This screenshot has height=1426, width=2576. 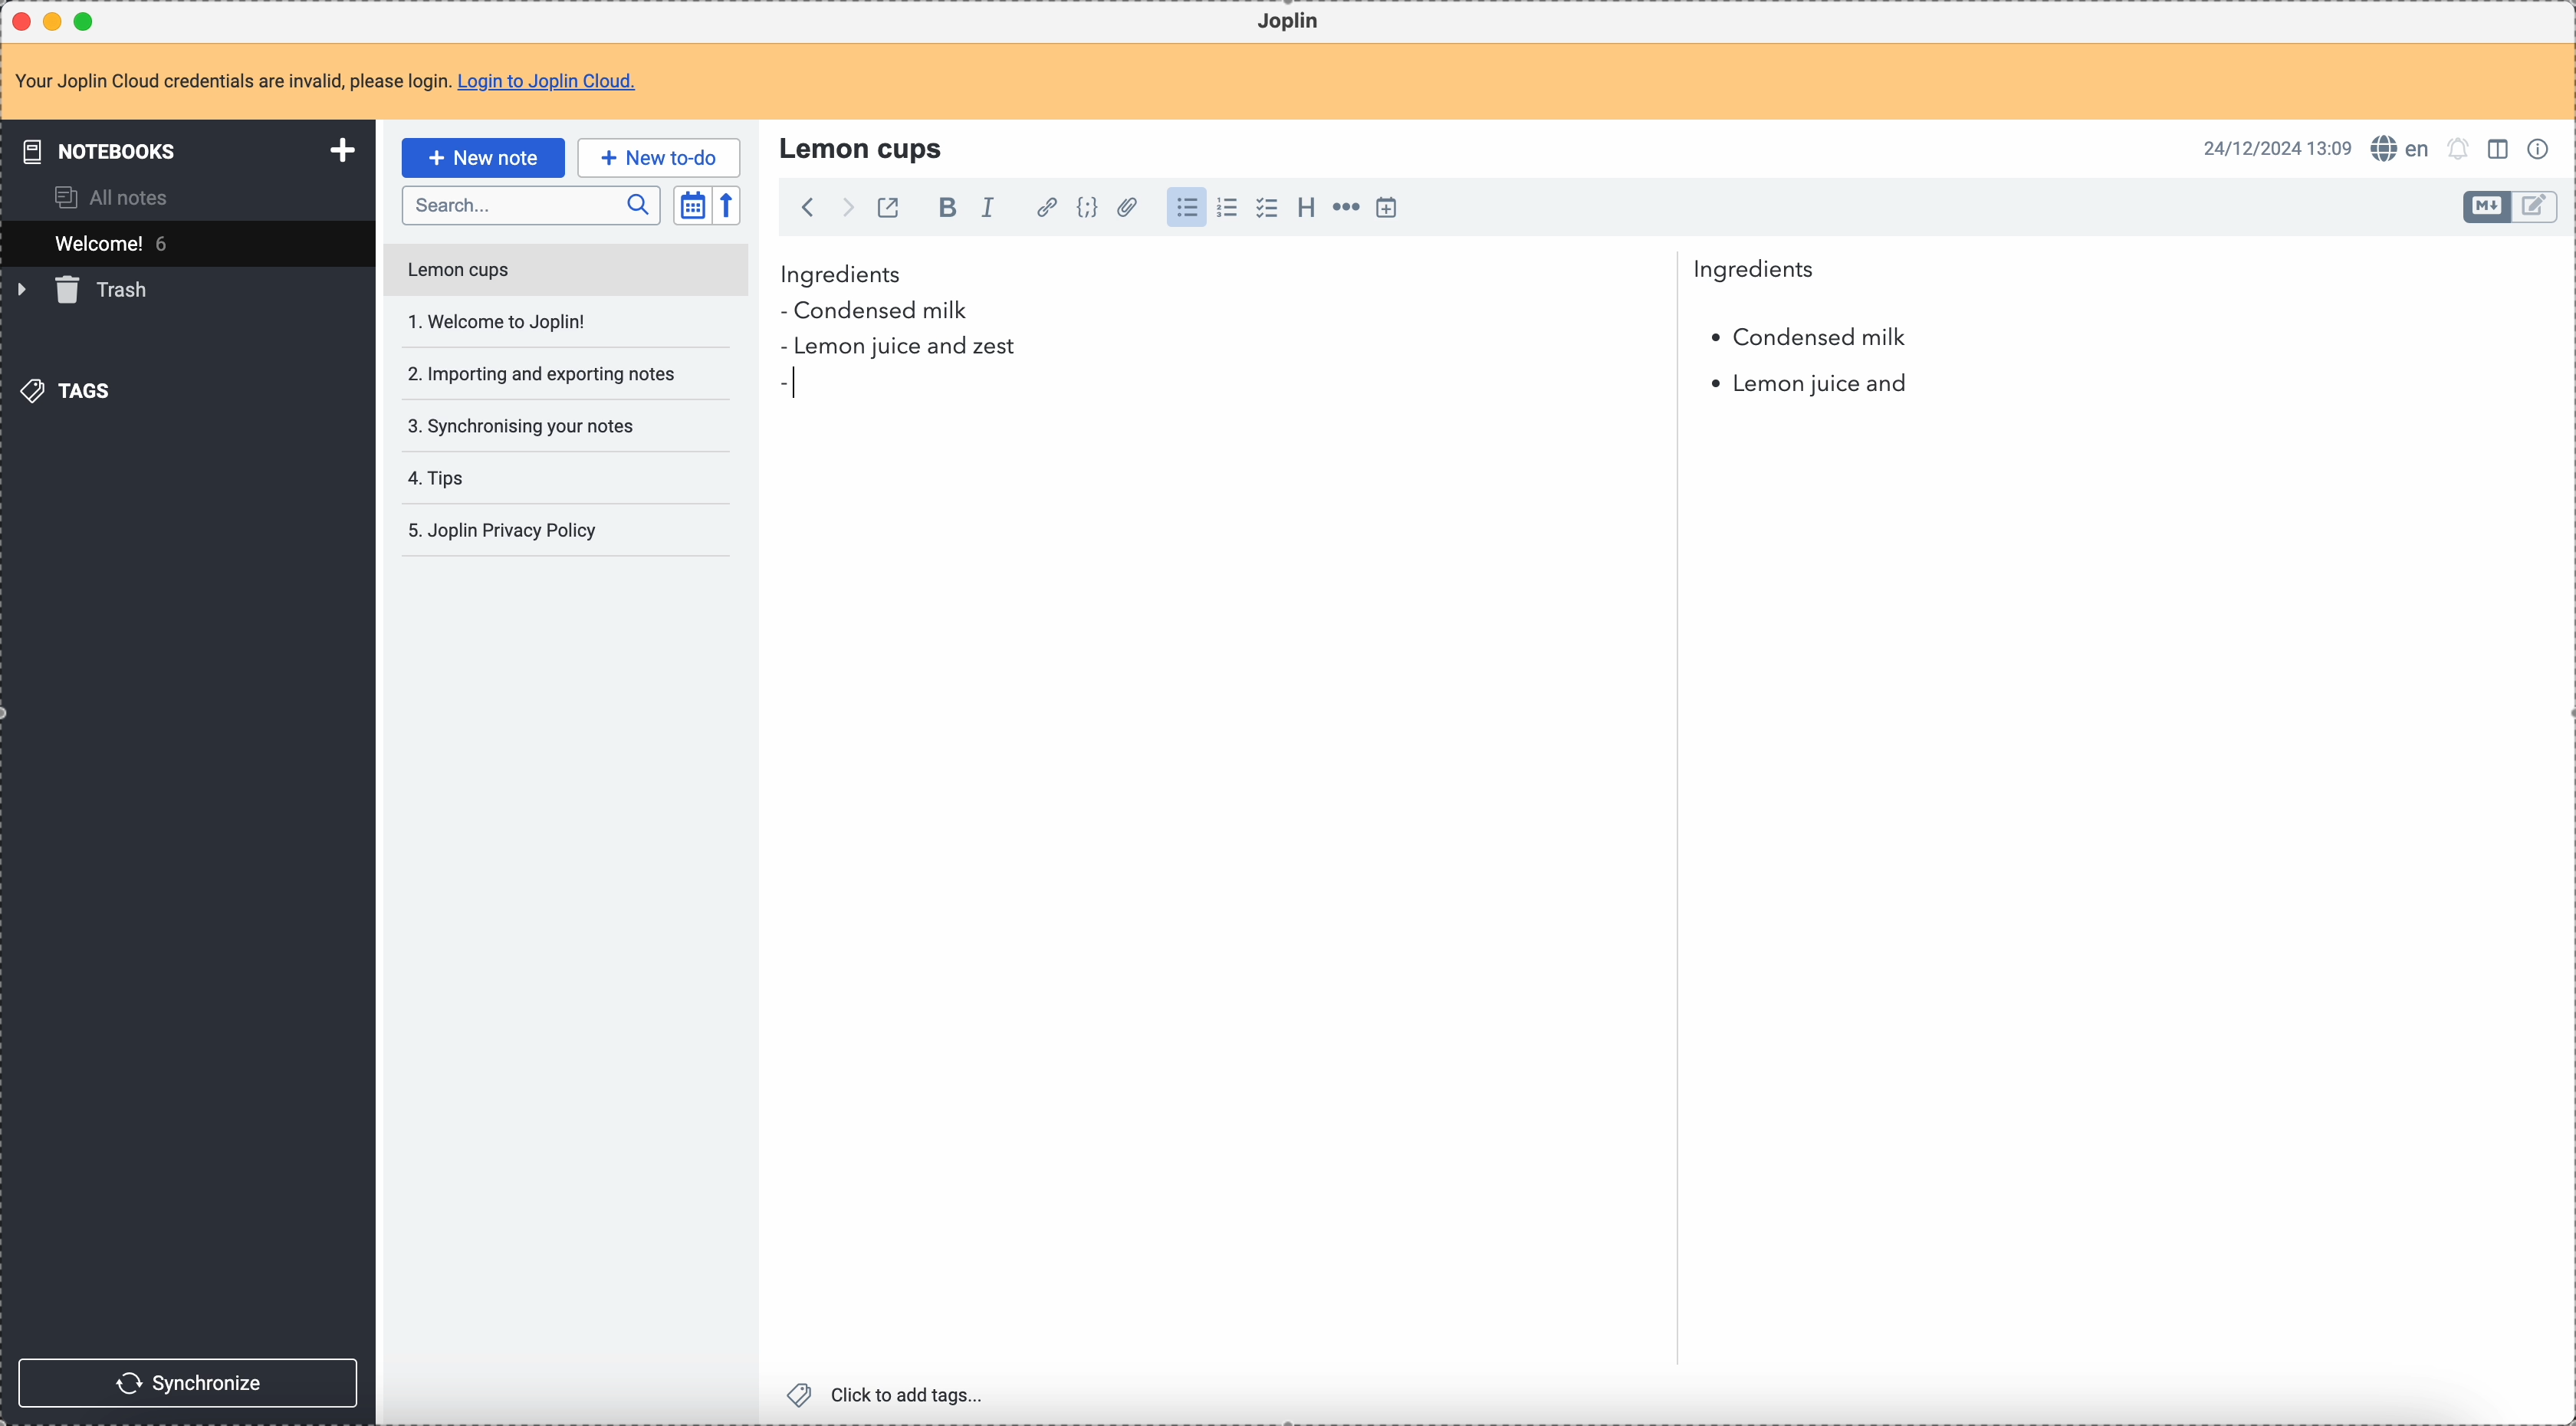 What do you see at coordinates (530, 206) in the screenshot?
I see `search bar` at bounding box center [530, 206].